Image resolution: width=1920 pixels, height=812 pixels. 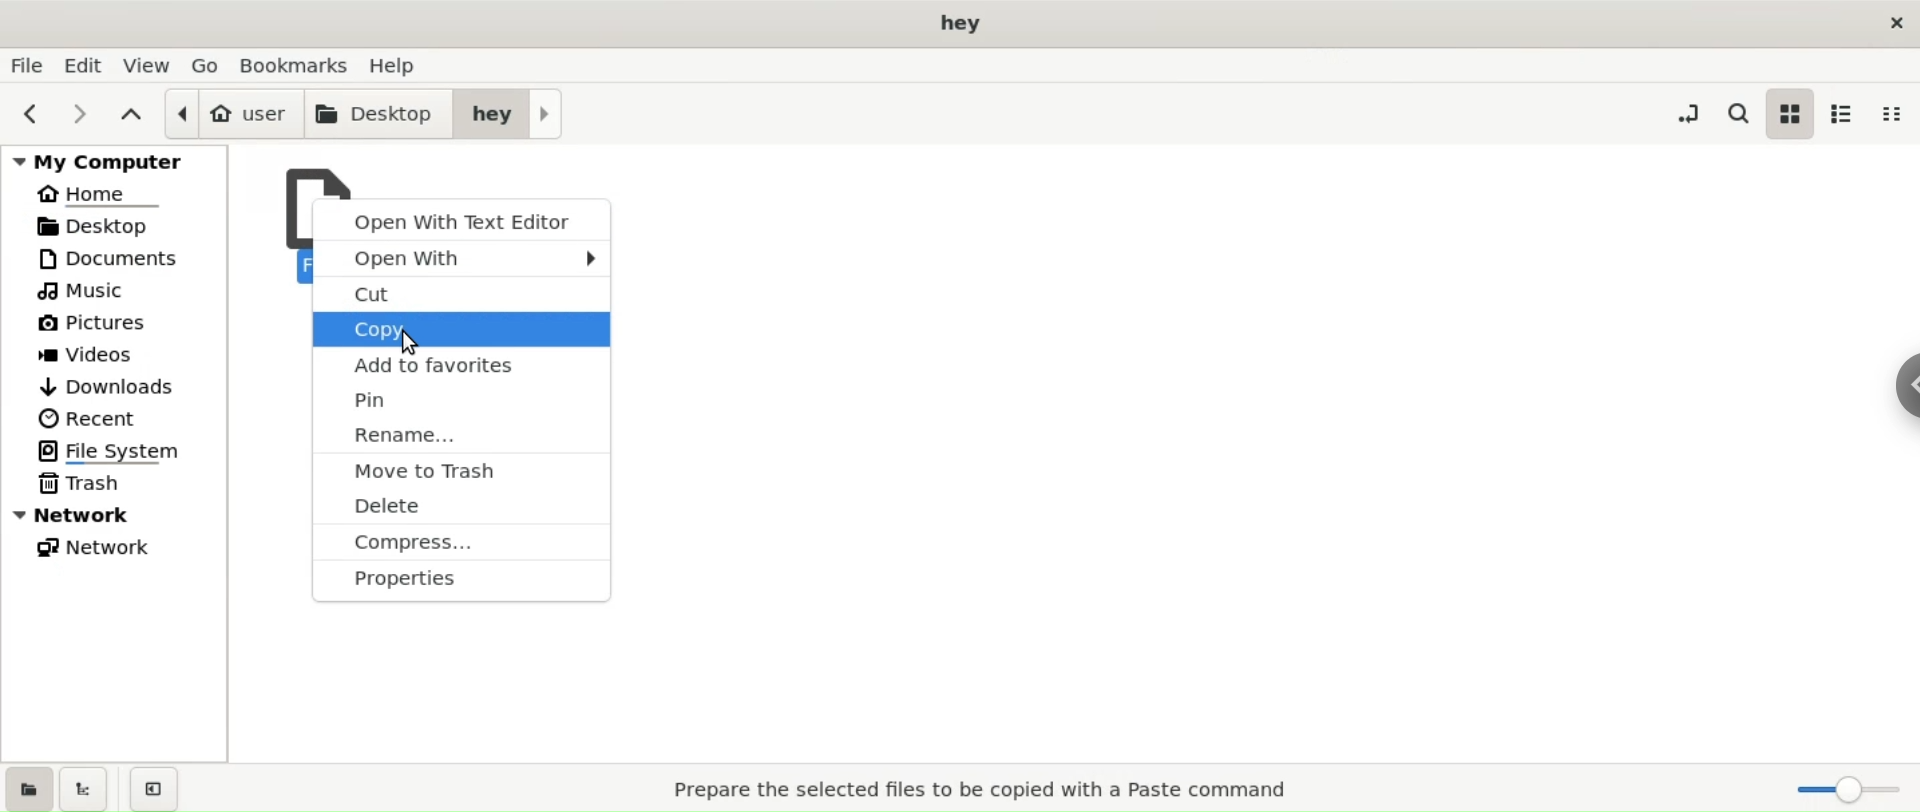 I want to click on previous, so click(x=30, y=114).